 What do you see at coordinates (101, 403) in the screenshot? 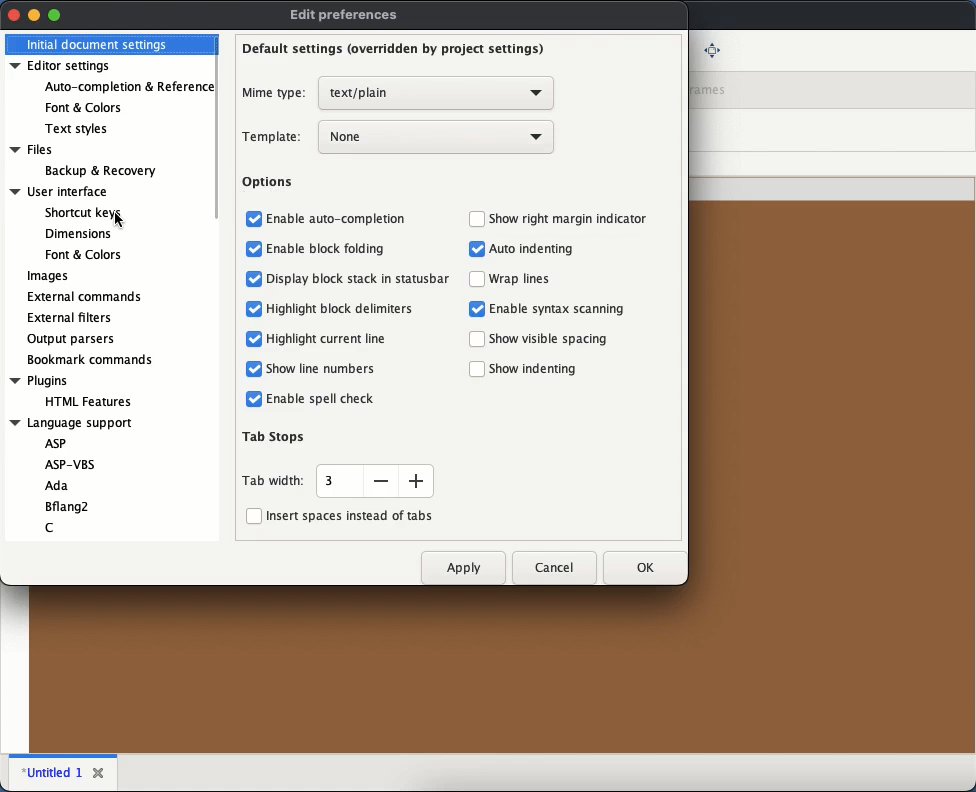
I see `HIML Features` at bounding box center [101, 403].